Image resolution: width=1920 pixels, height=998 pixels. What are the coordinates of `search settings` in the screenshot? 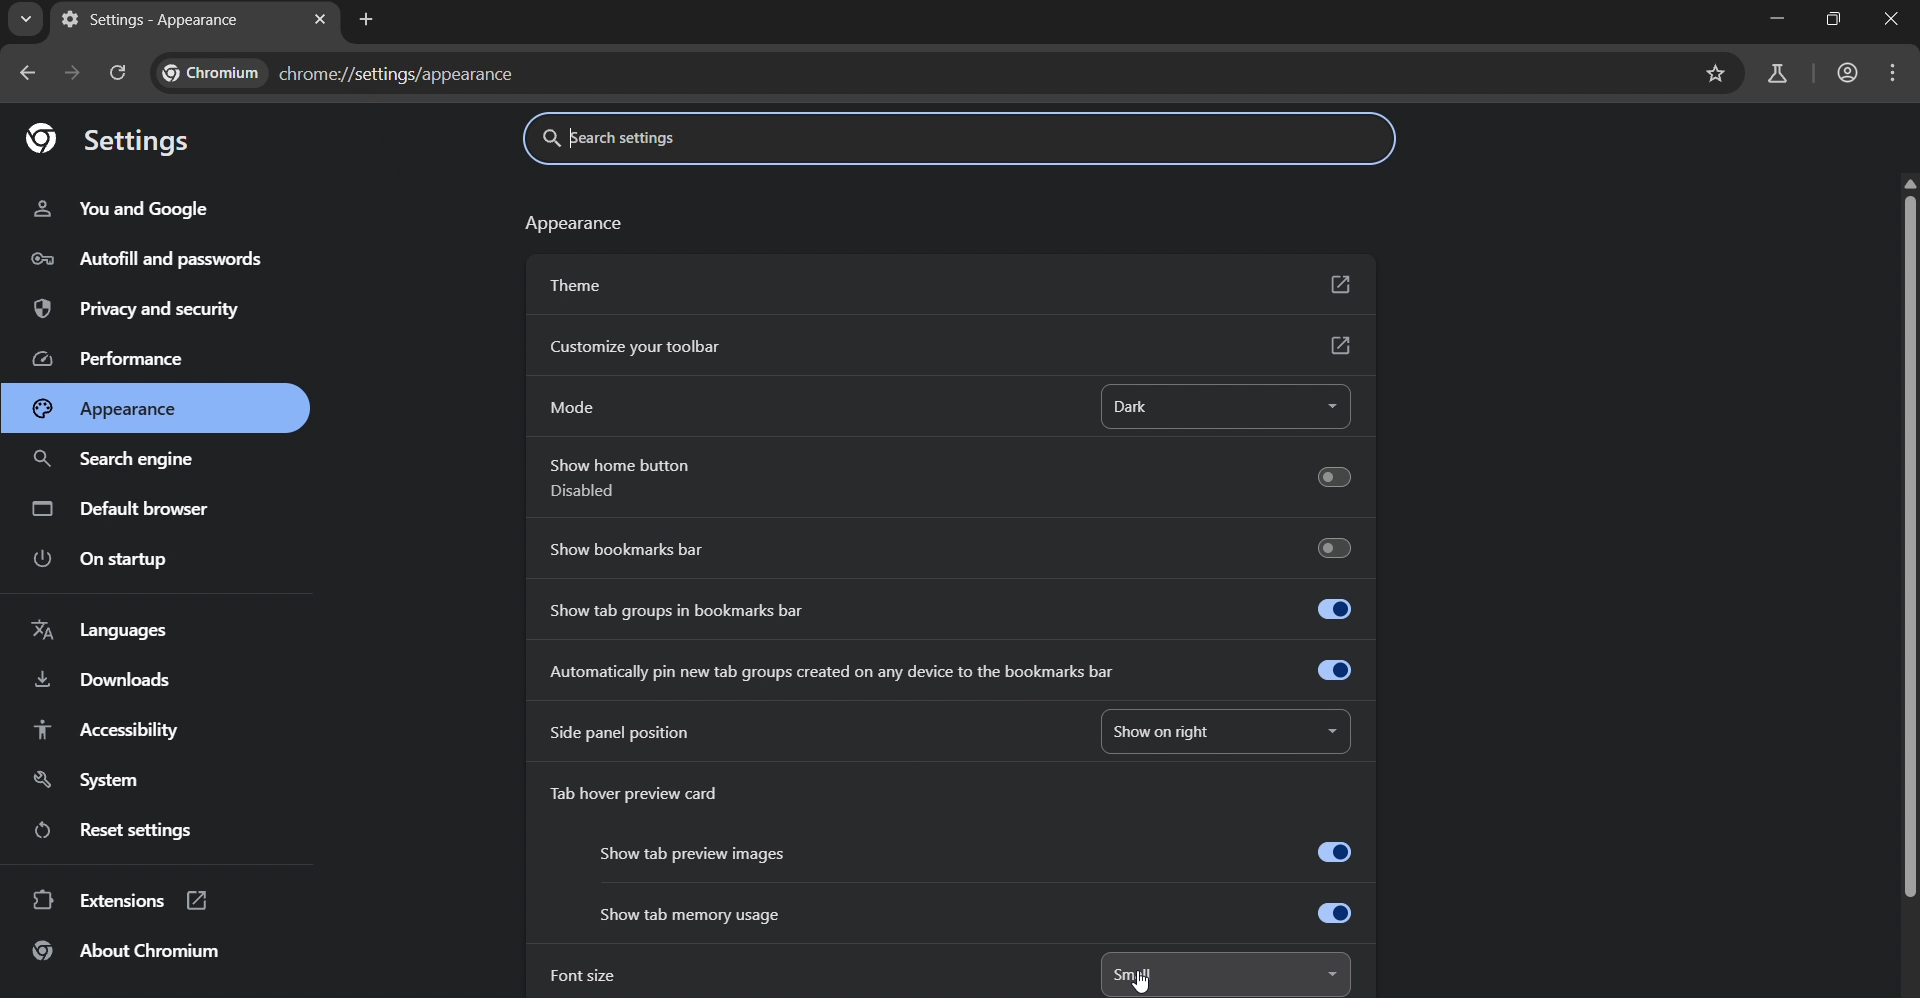 It's located at (643, 137).